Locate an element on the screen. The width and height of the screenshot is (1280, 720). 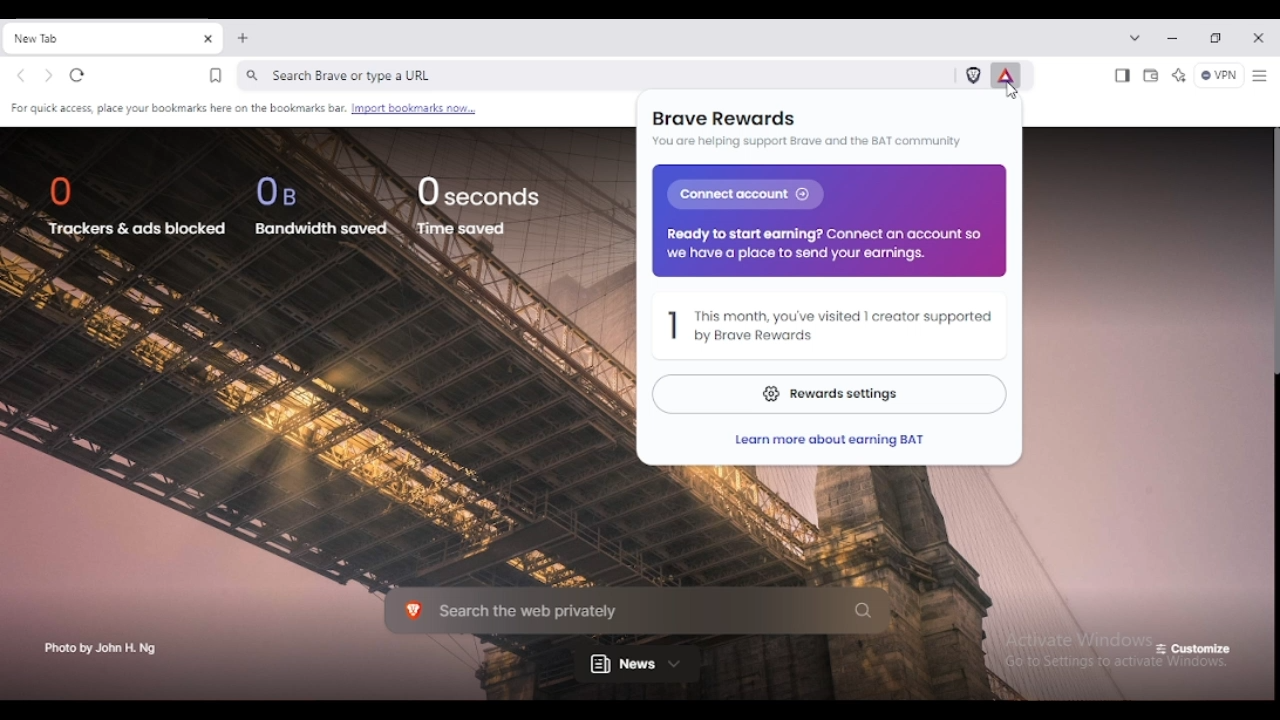
search brave or type a URL is located at coordinates (595, 75).